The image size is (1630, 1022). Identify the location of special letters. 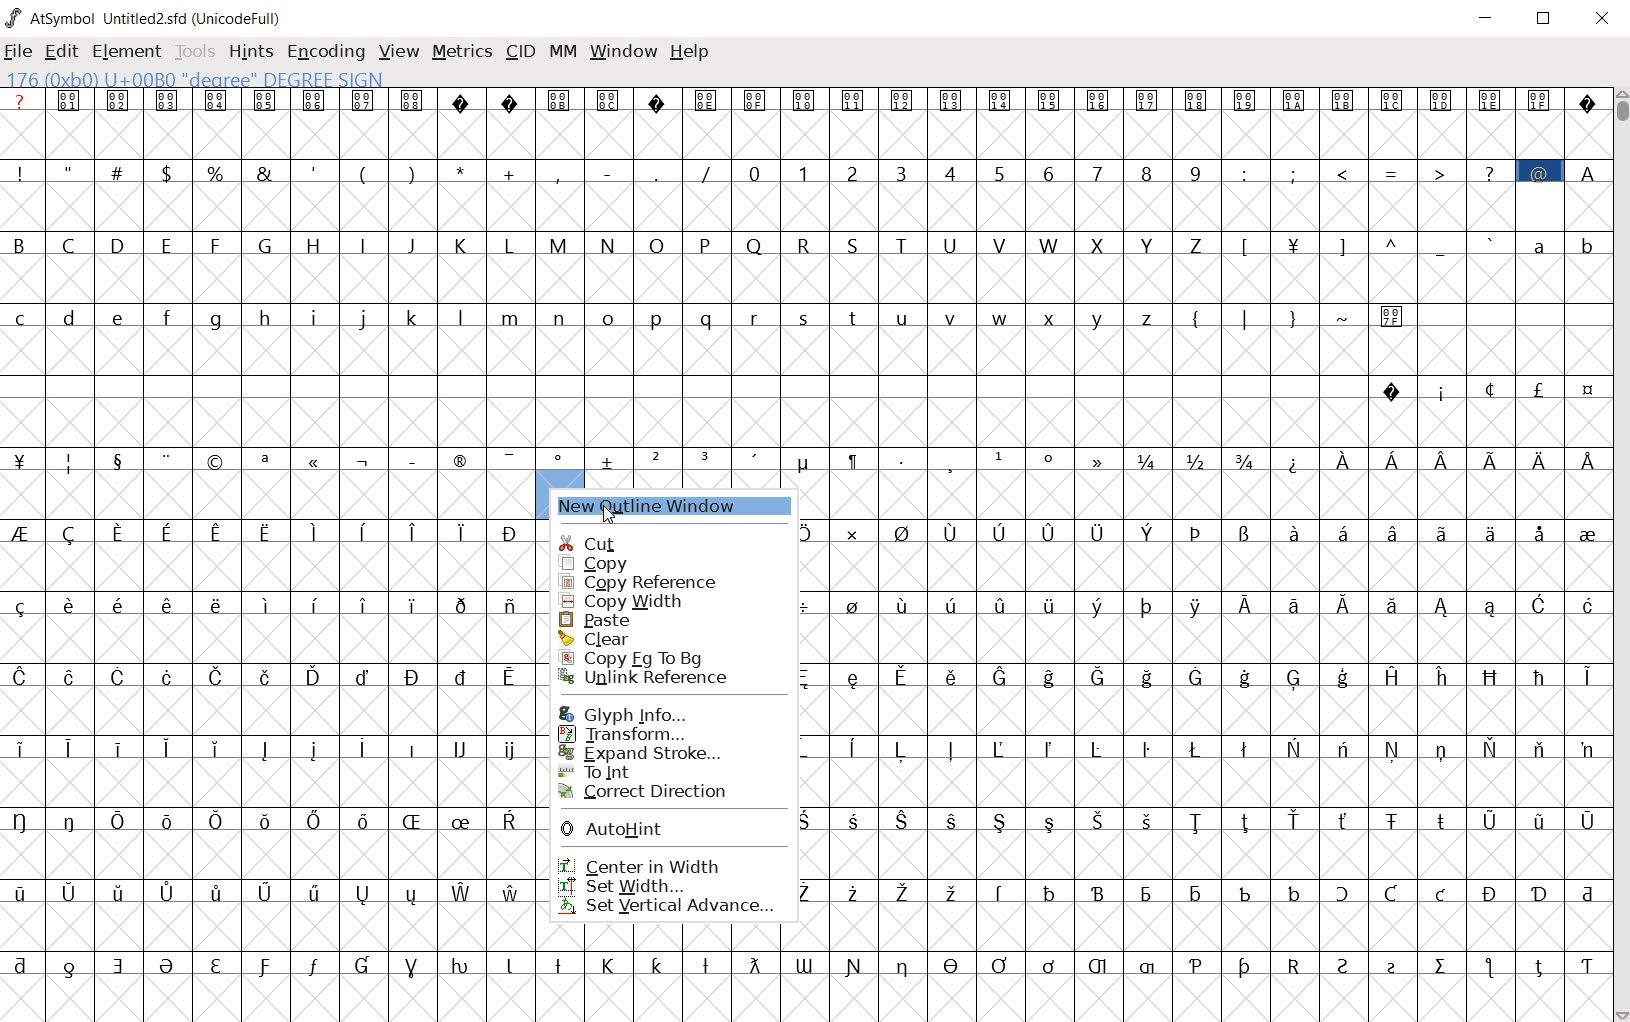
(1200, 747).